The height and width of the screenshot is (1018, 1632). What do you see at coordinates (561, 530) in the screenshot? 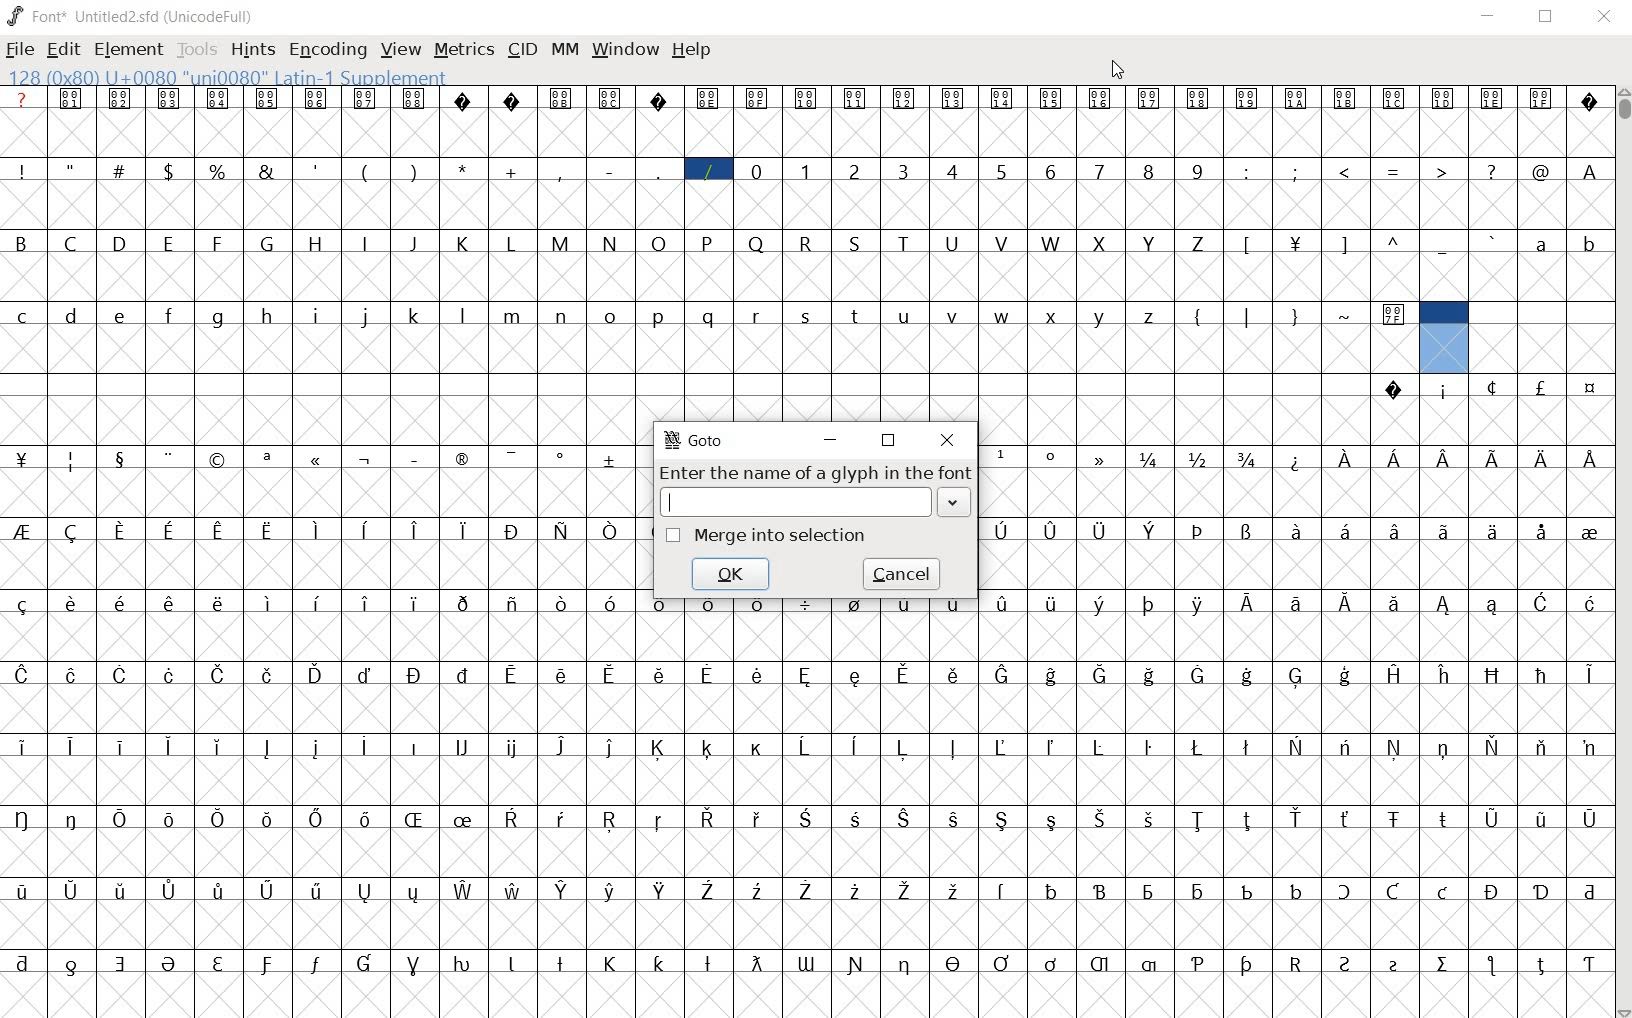
I see `Symbol` at bounding box center [561, 530].